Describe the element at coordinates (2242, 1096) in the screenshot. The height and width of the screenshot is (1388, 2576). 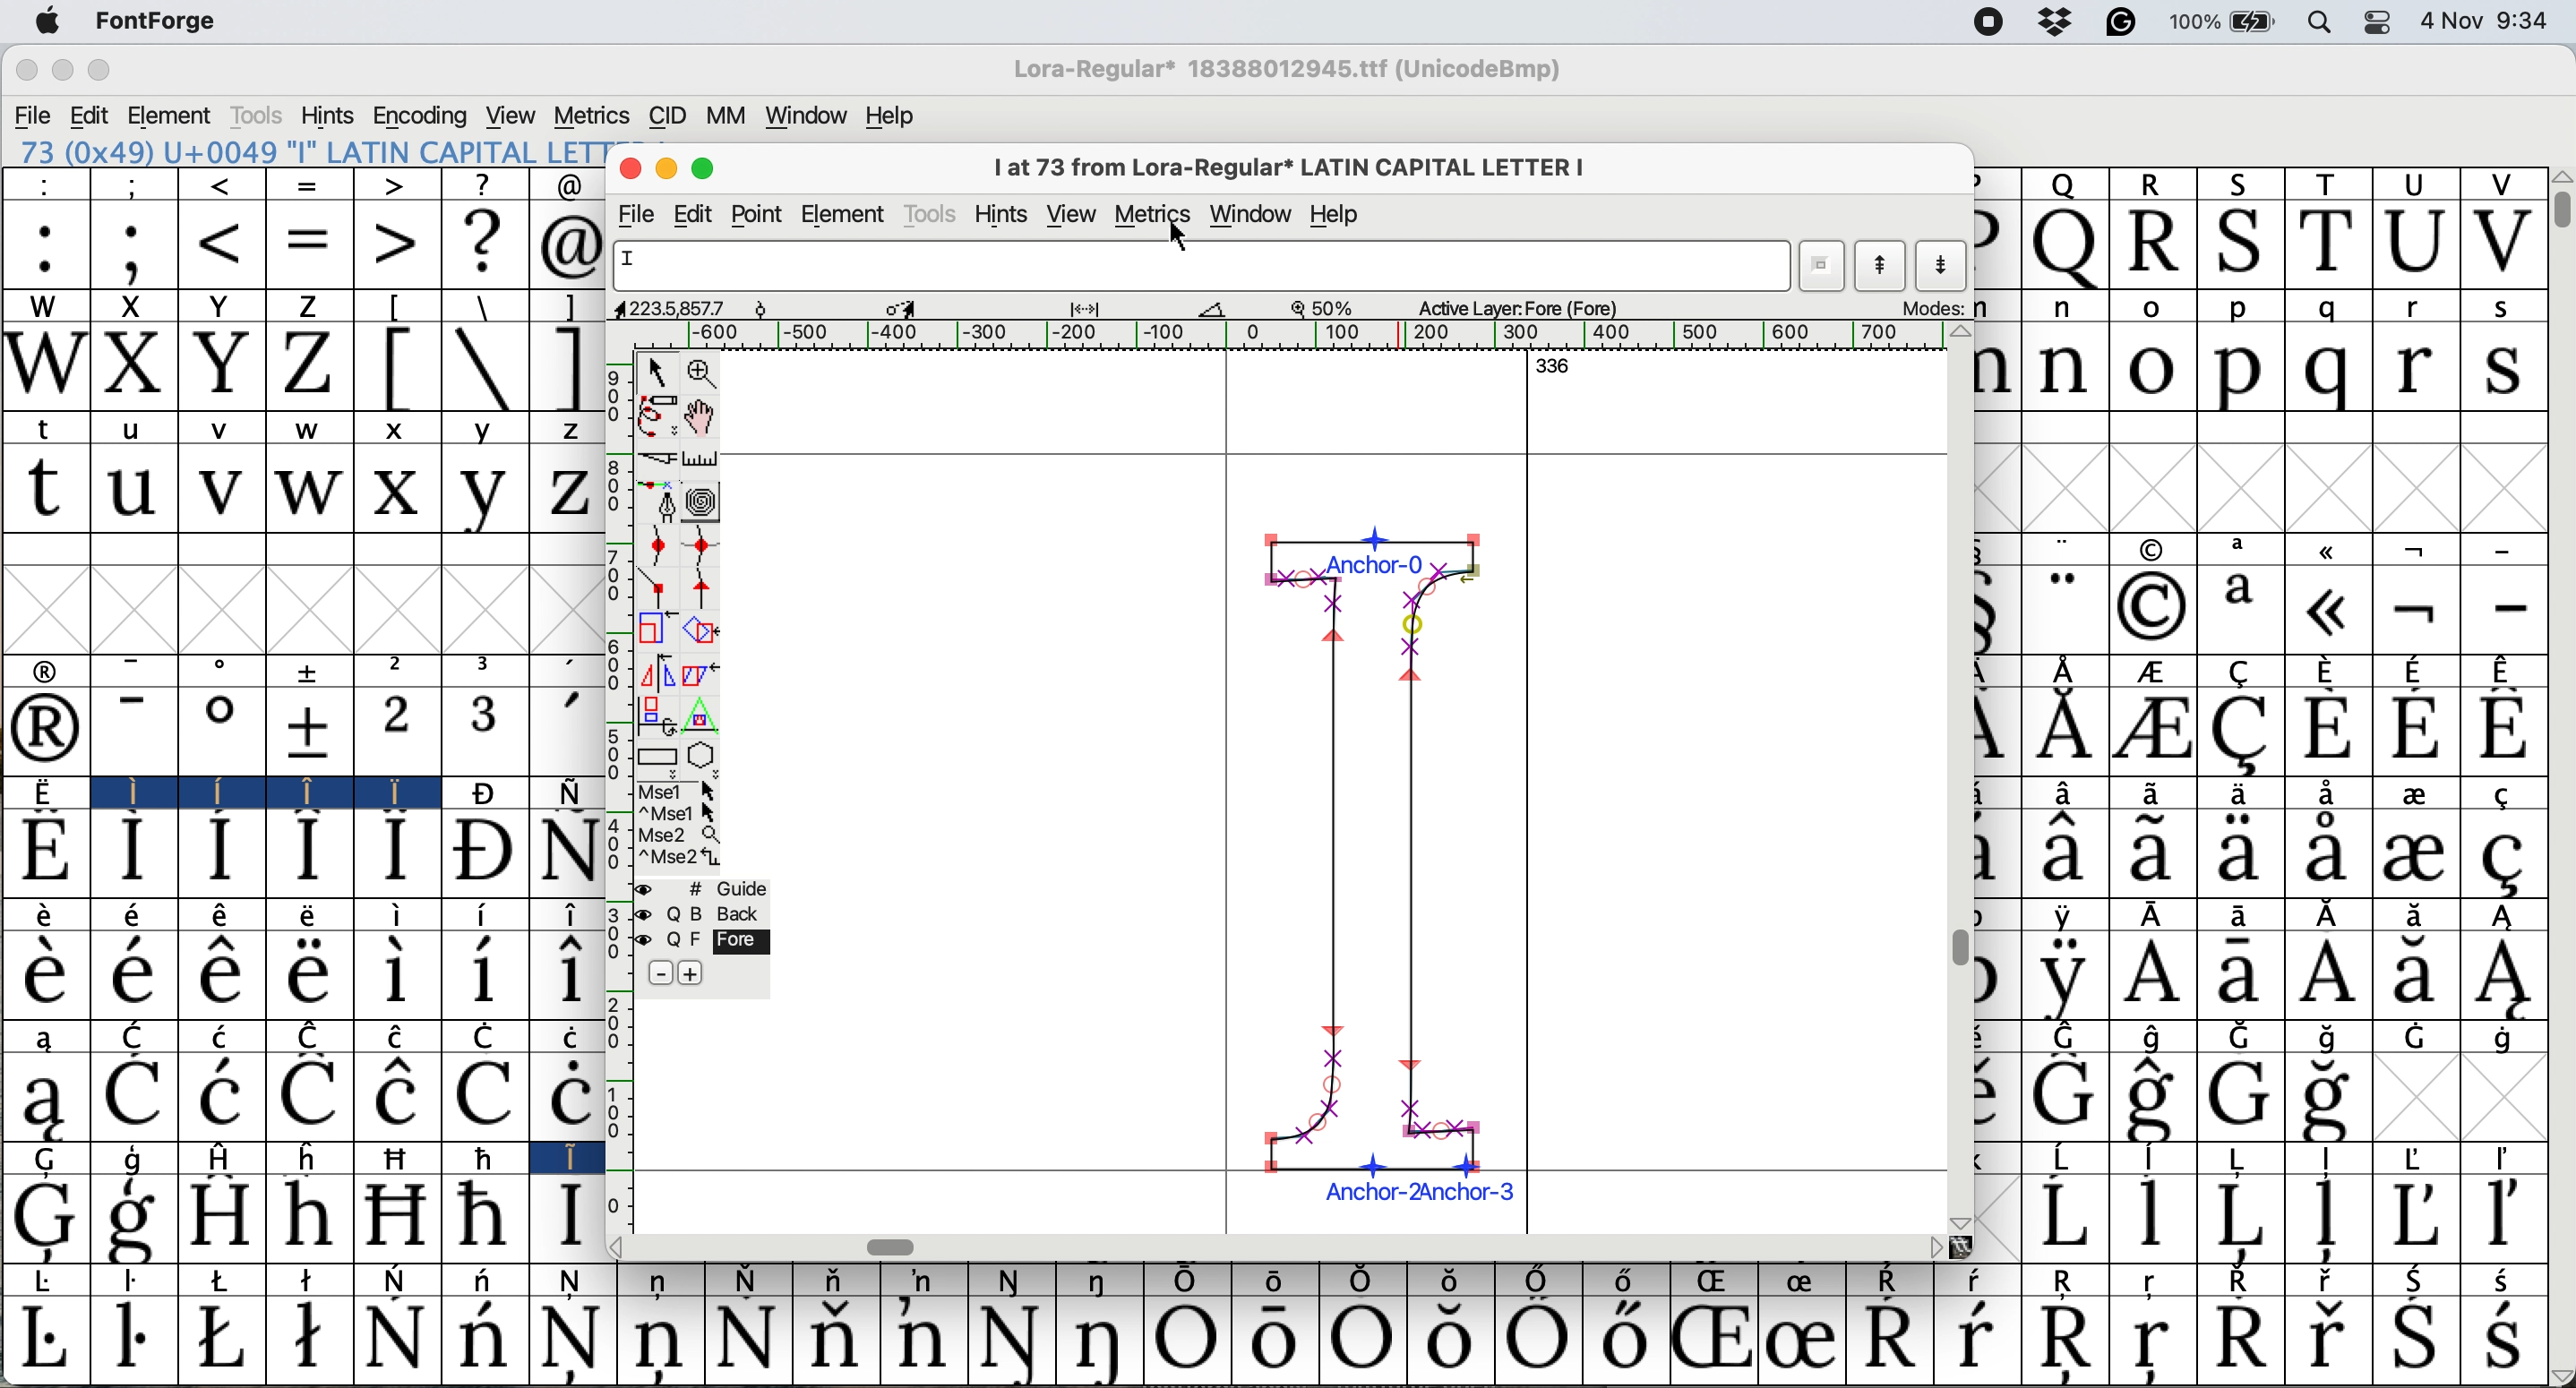
I see `Symbol` at that location.